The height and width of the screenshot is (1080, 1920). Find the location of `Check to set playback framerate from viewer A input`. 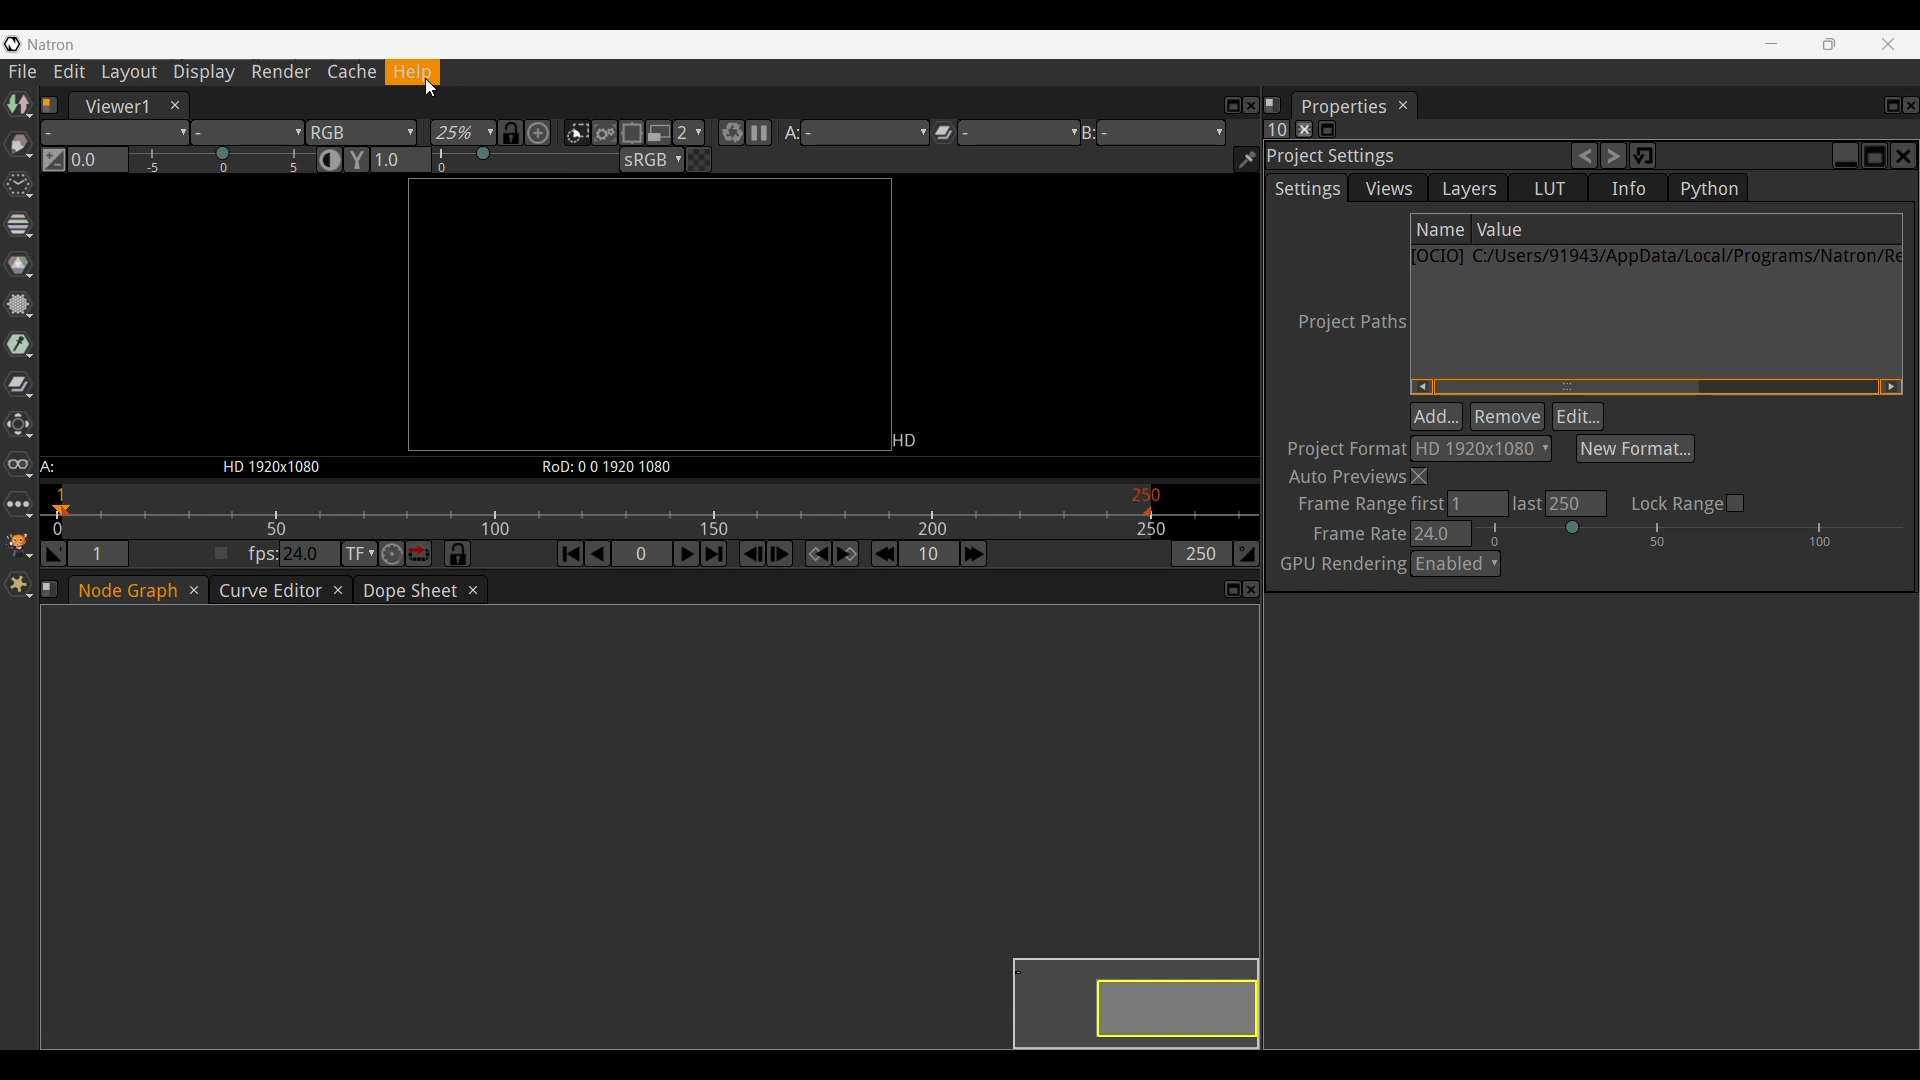

Check to set playback framerate from viewer A input is located at coordinates (221, 553).